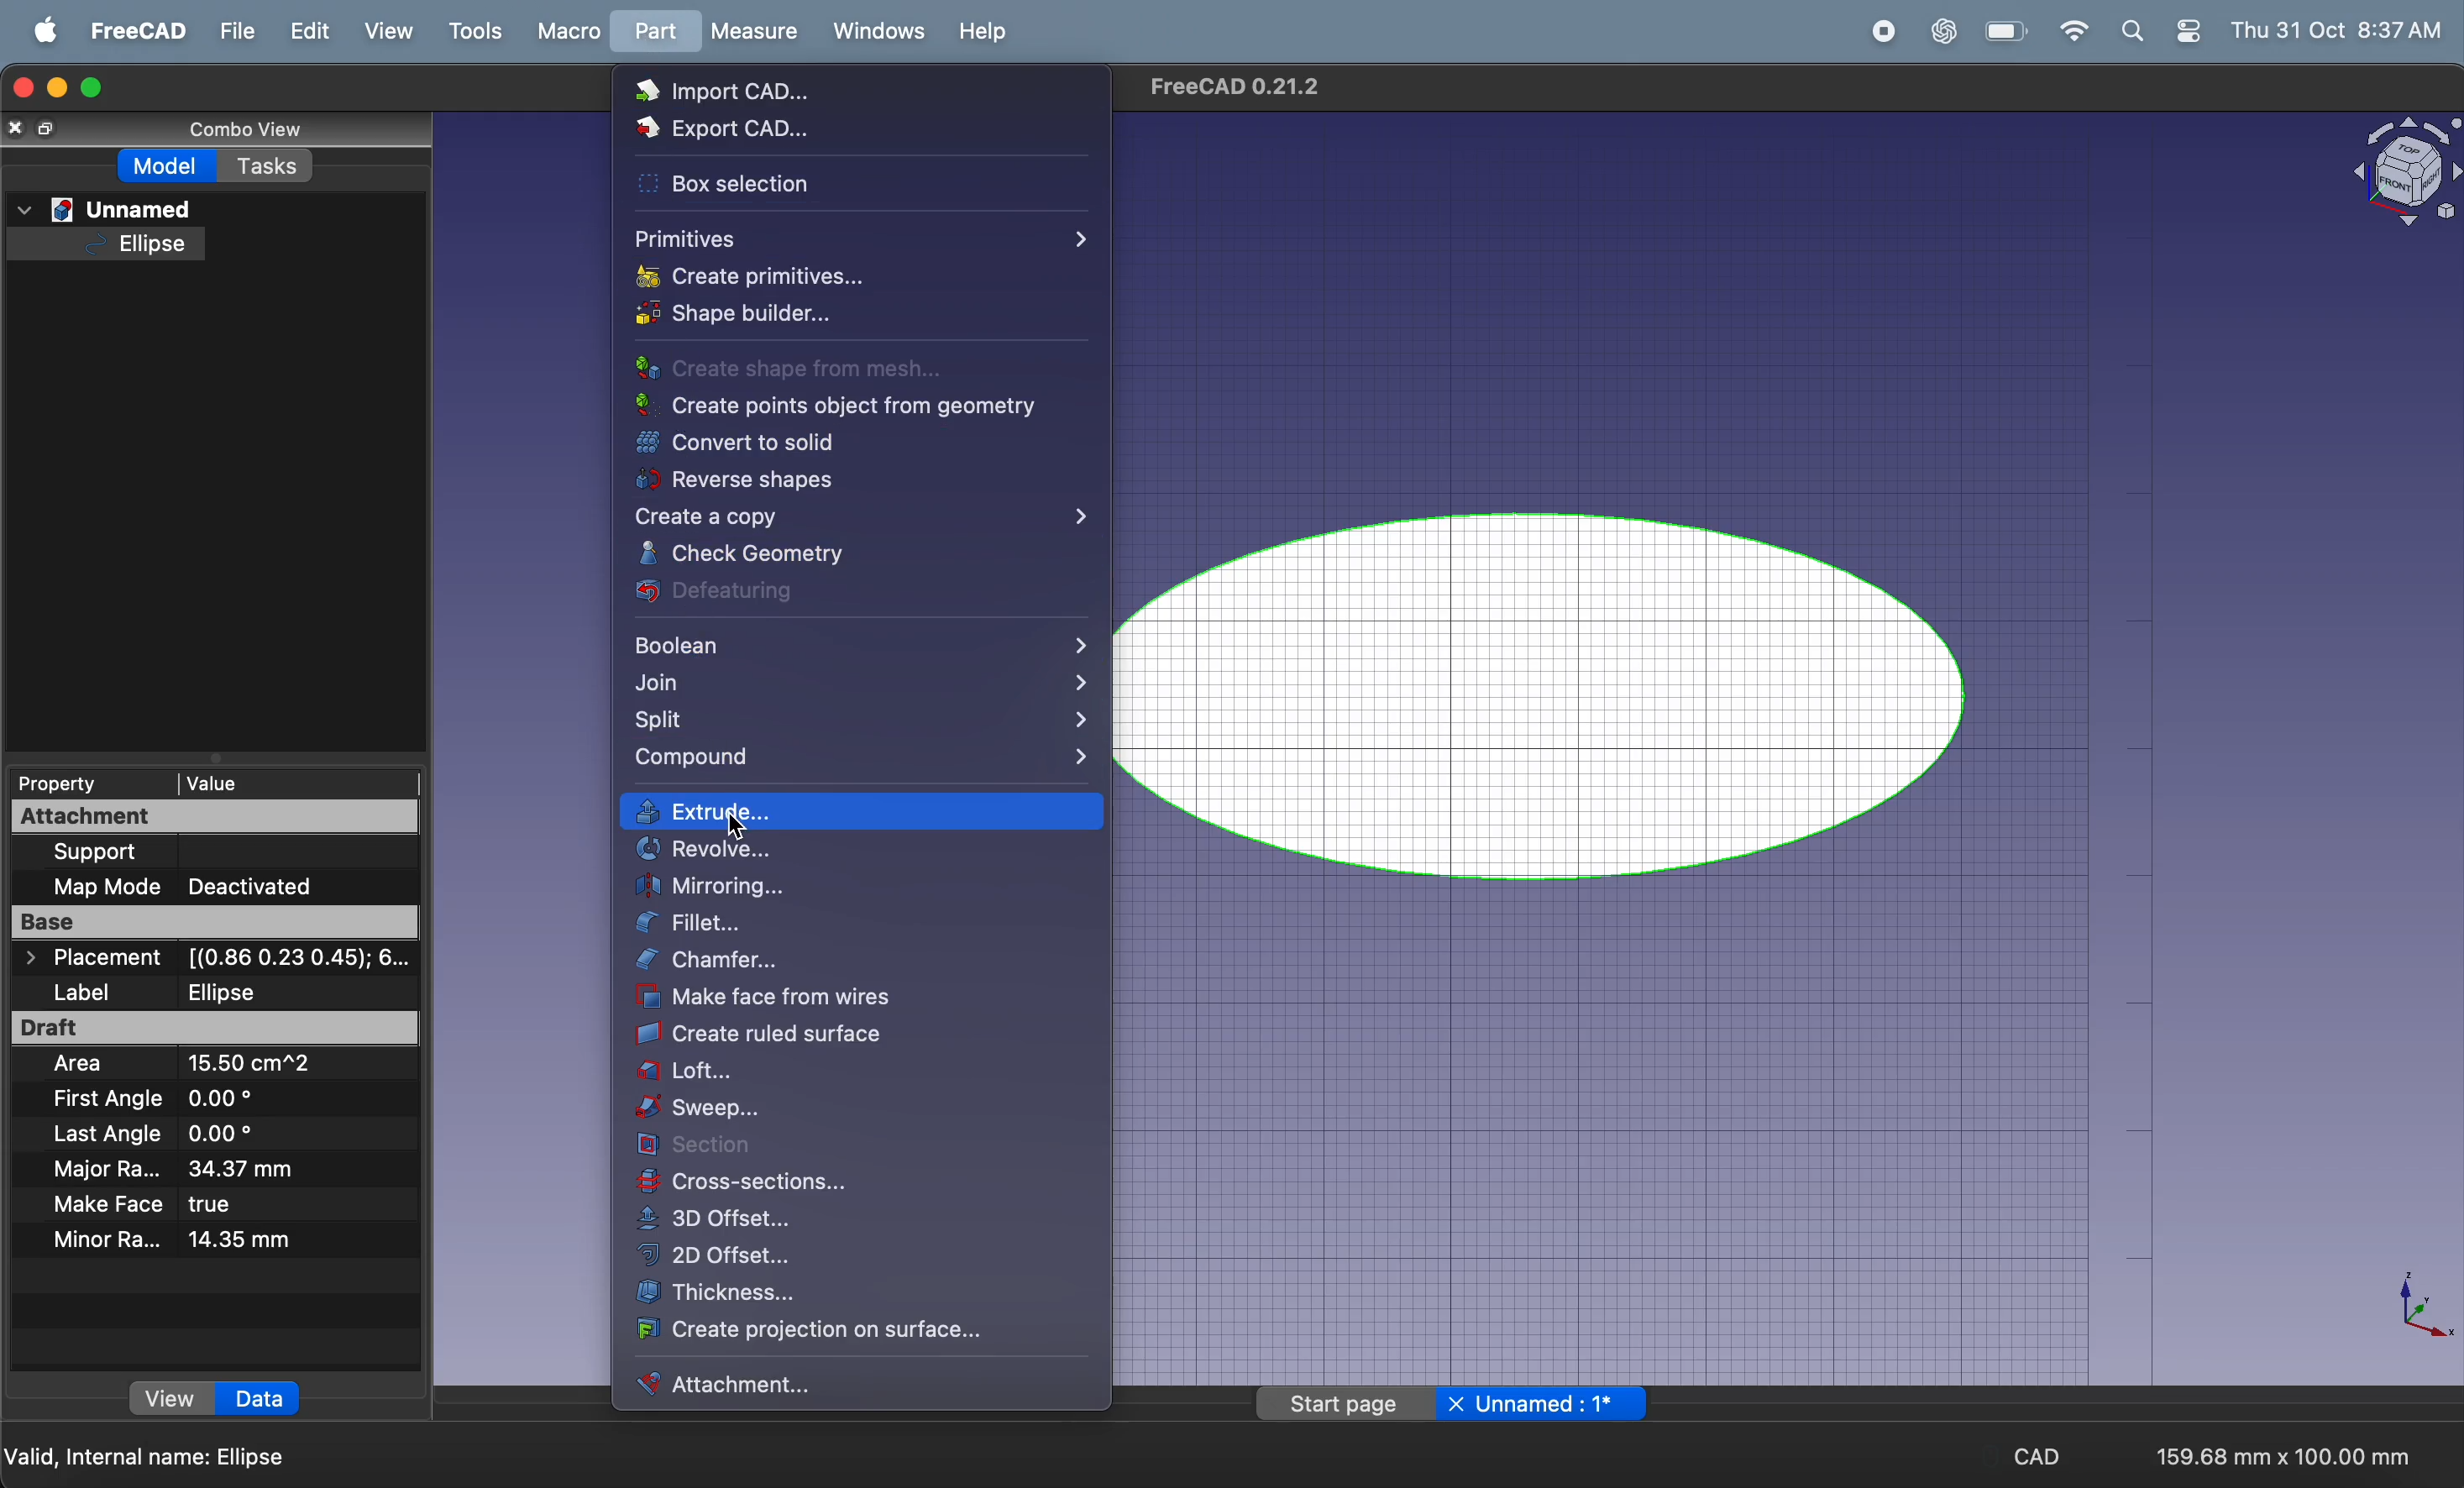  What do you see at coordinates (92, 889) in the screenshot?
I see `map mode` at bounding box center [92, 889].